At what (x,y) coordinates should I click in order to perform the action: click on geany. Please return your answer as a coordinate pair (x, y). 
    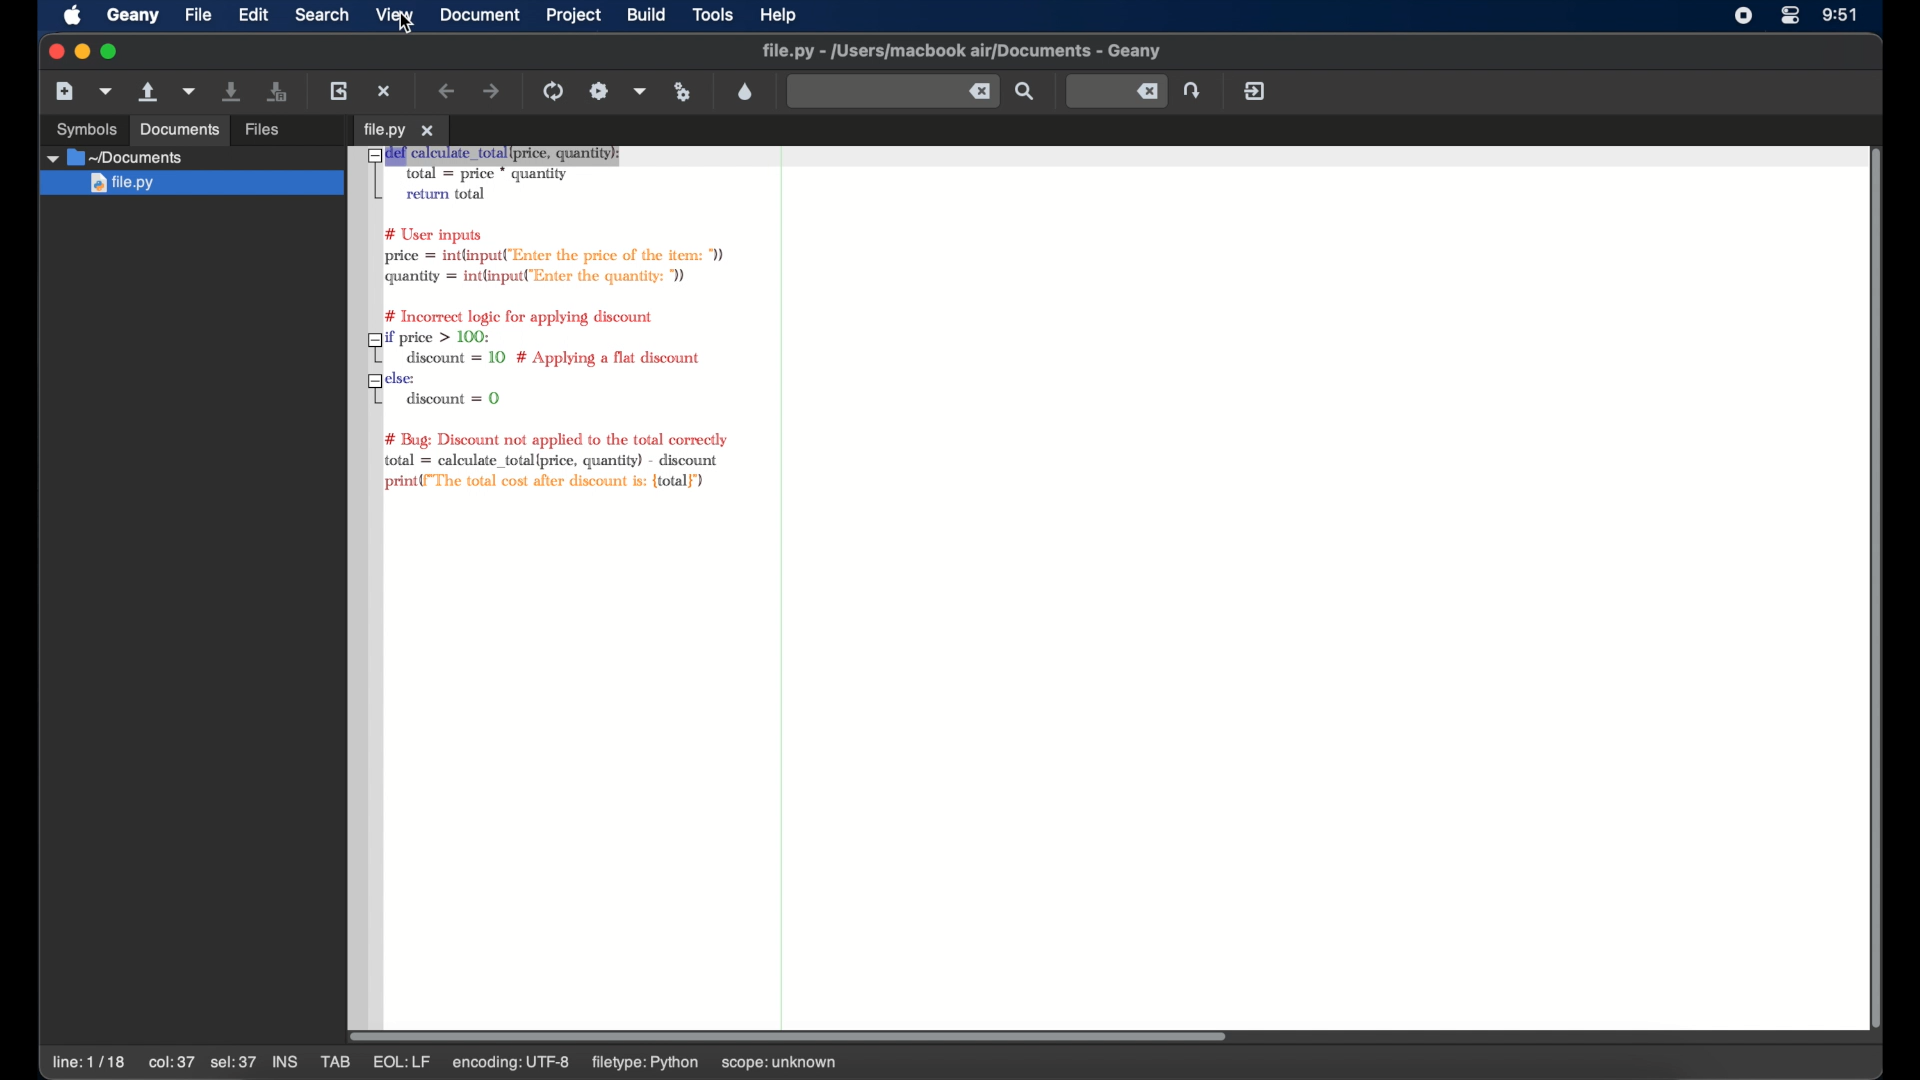
    Looking at the image, I should click on (132, 16).